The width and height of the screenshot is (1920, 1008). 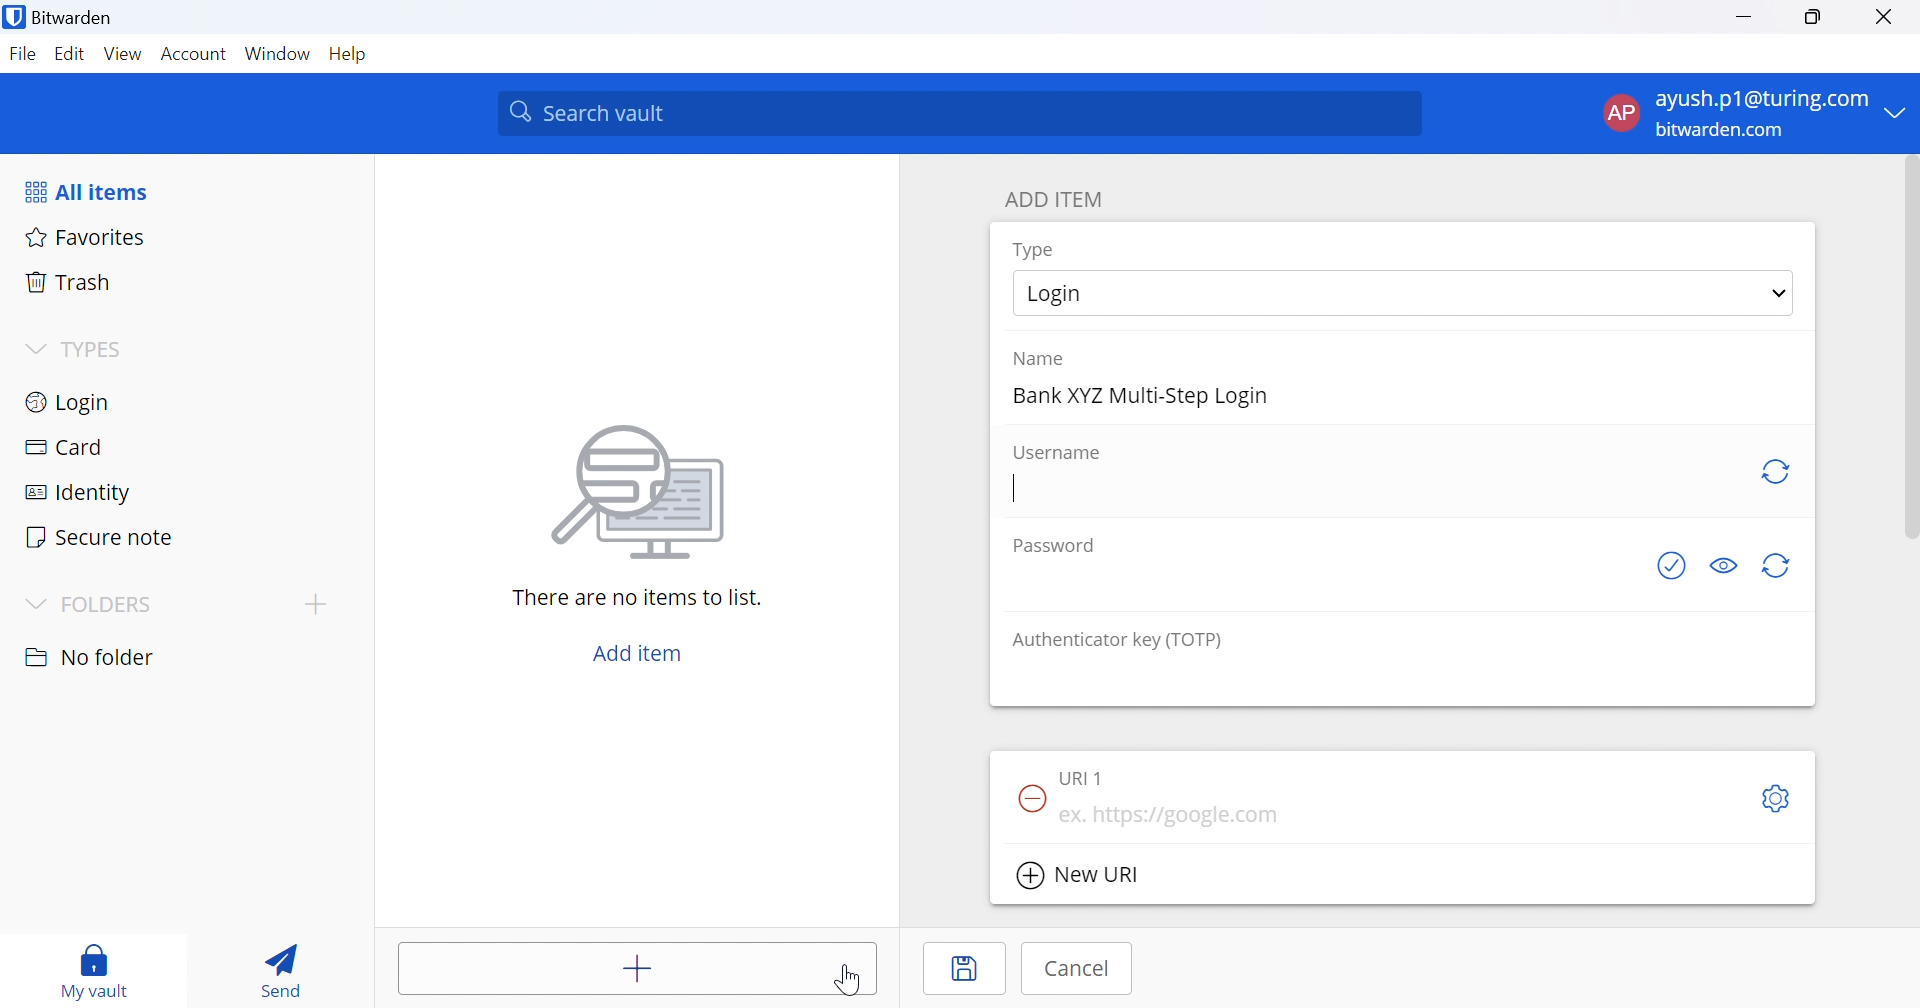 I want to click on Add item, so click(x=639, y=650).